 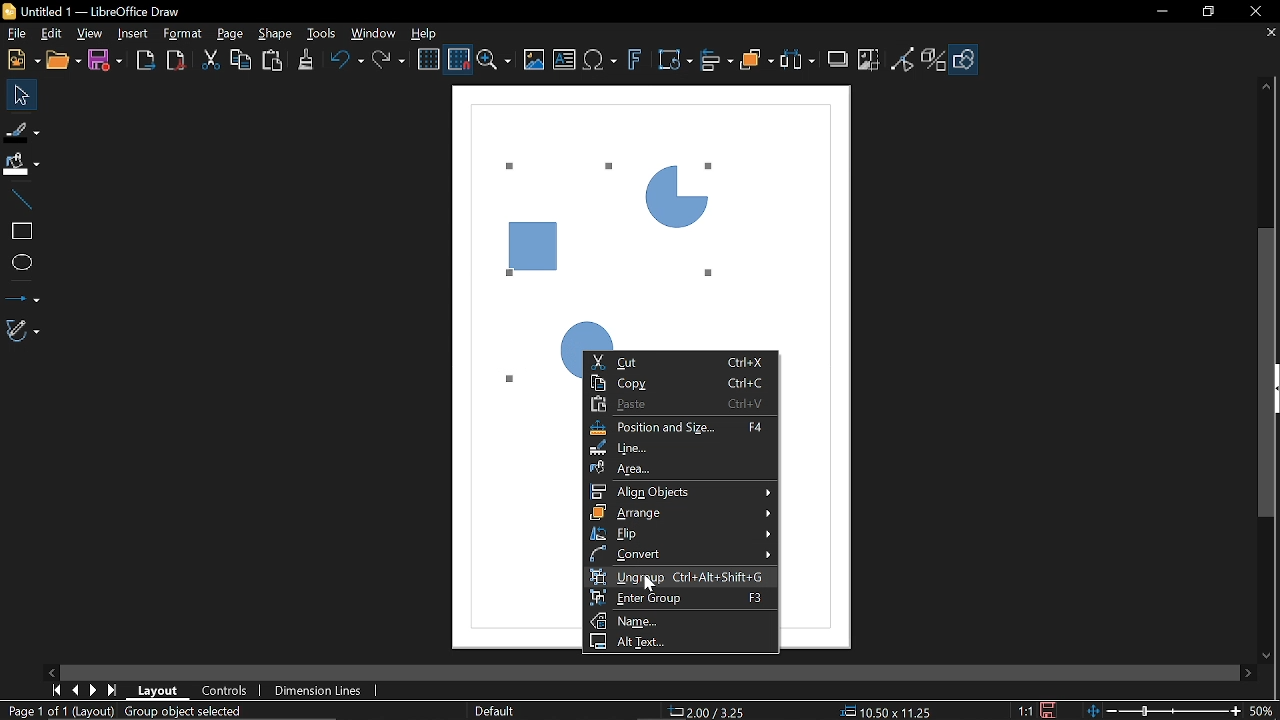 I want to click on Edit, so click(x=50, y=33).